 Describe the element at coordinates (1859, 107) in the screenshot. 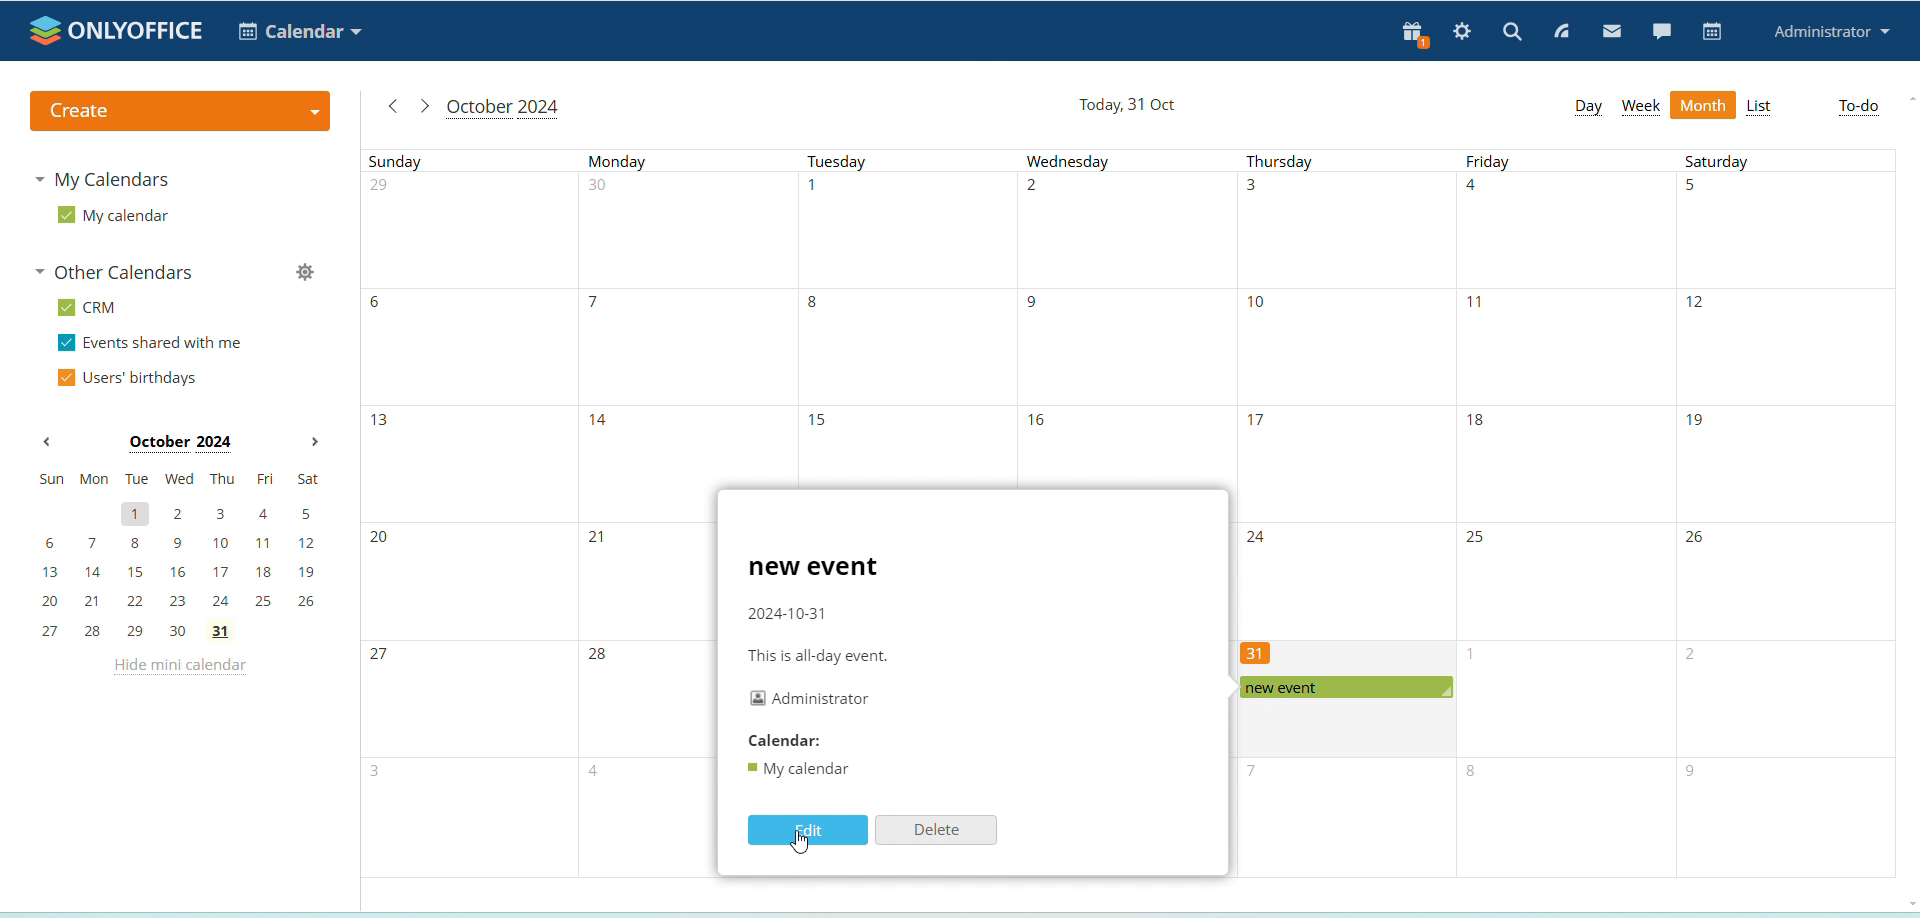

I see `to-do` at that location.